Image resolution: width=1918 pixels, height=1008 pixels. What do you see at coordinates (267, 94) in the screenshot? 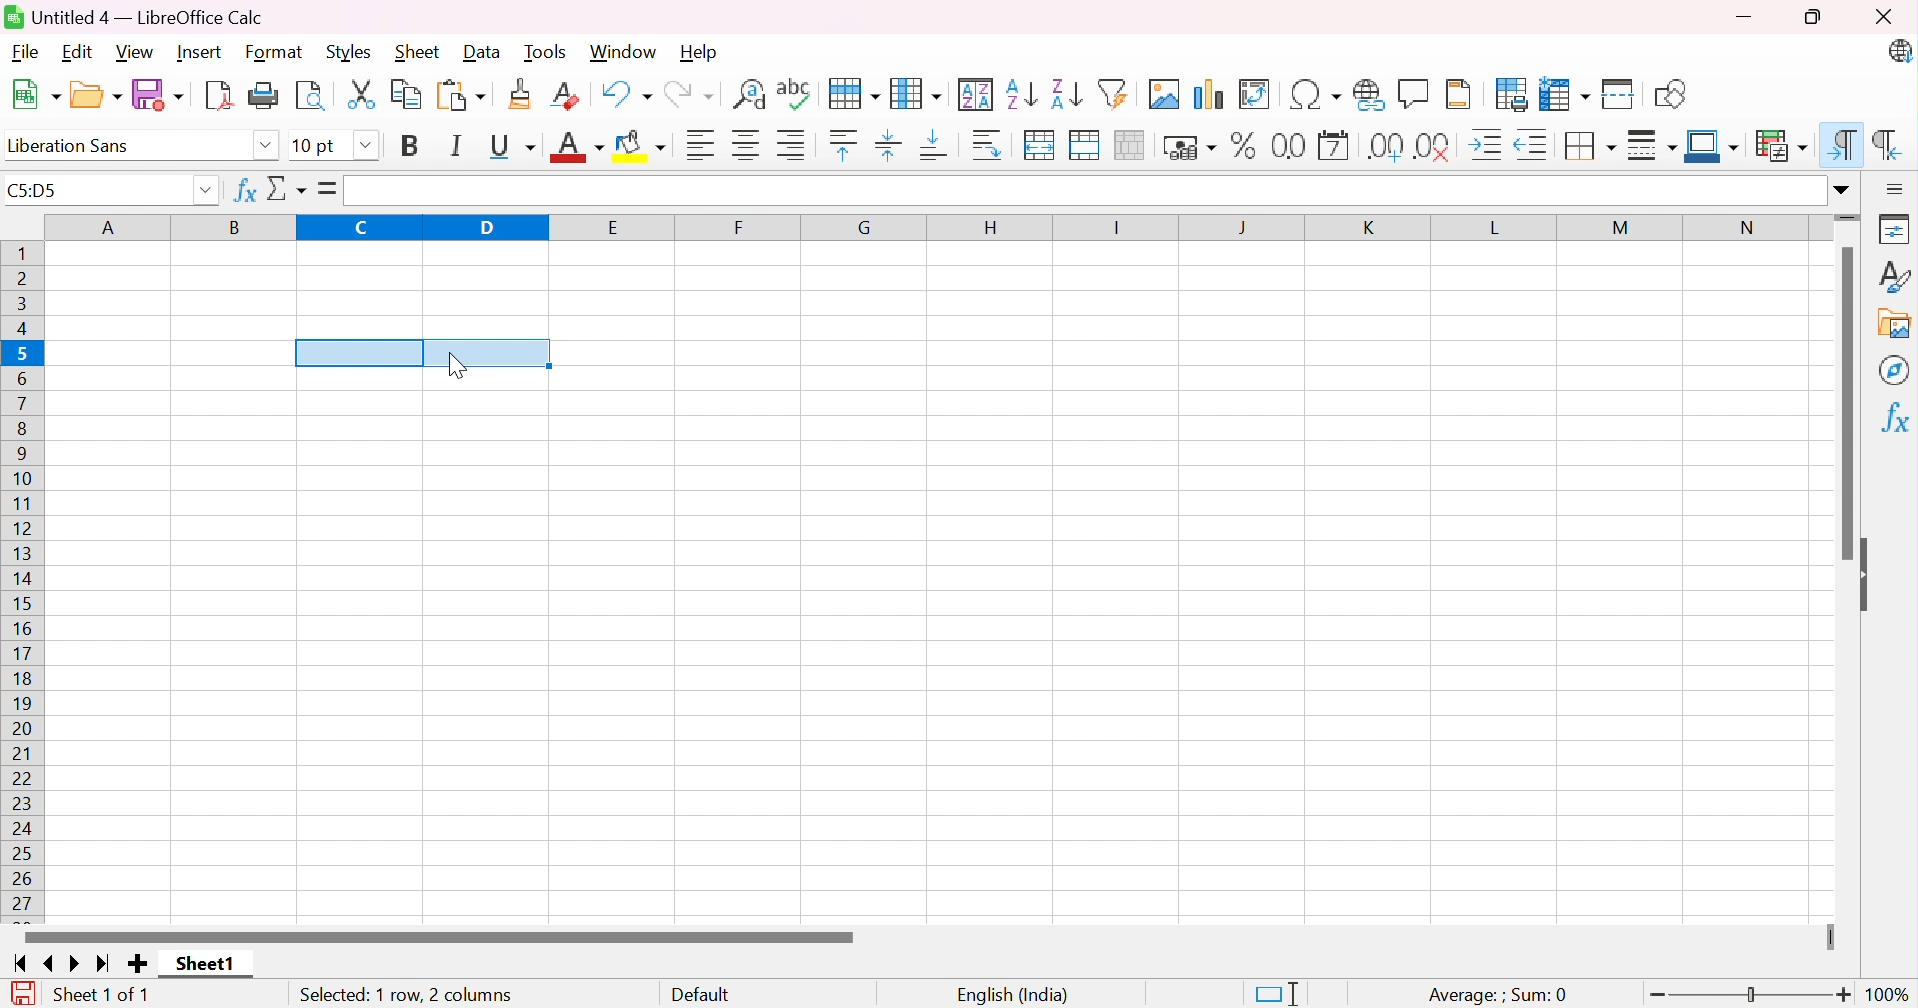
I see `Print` at bounding box center [267, 94].